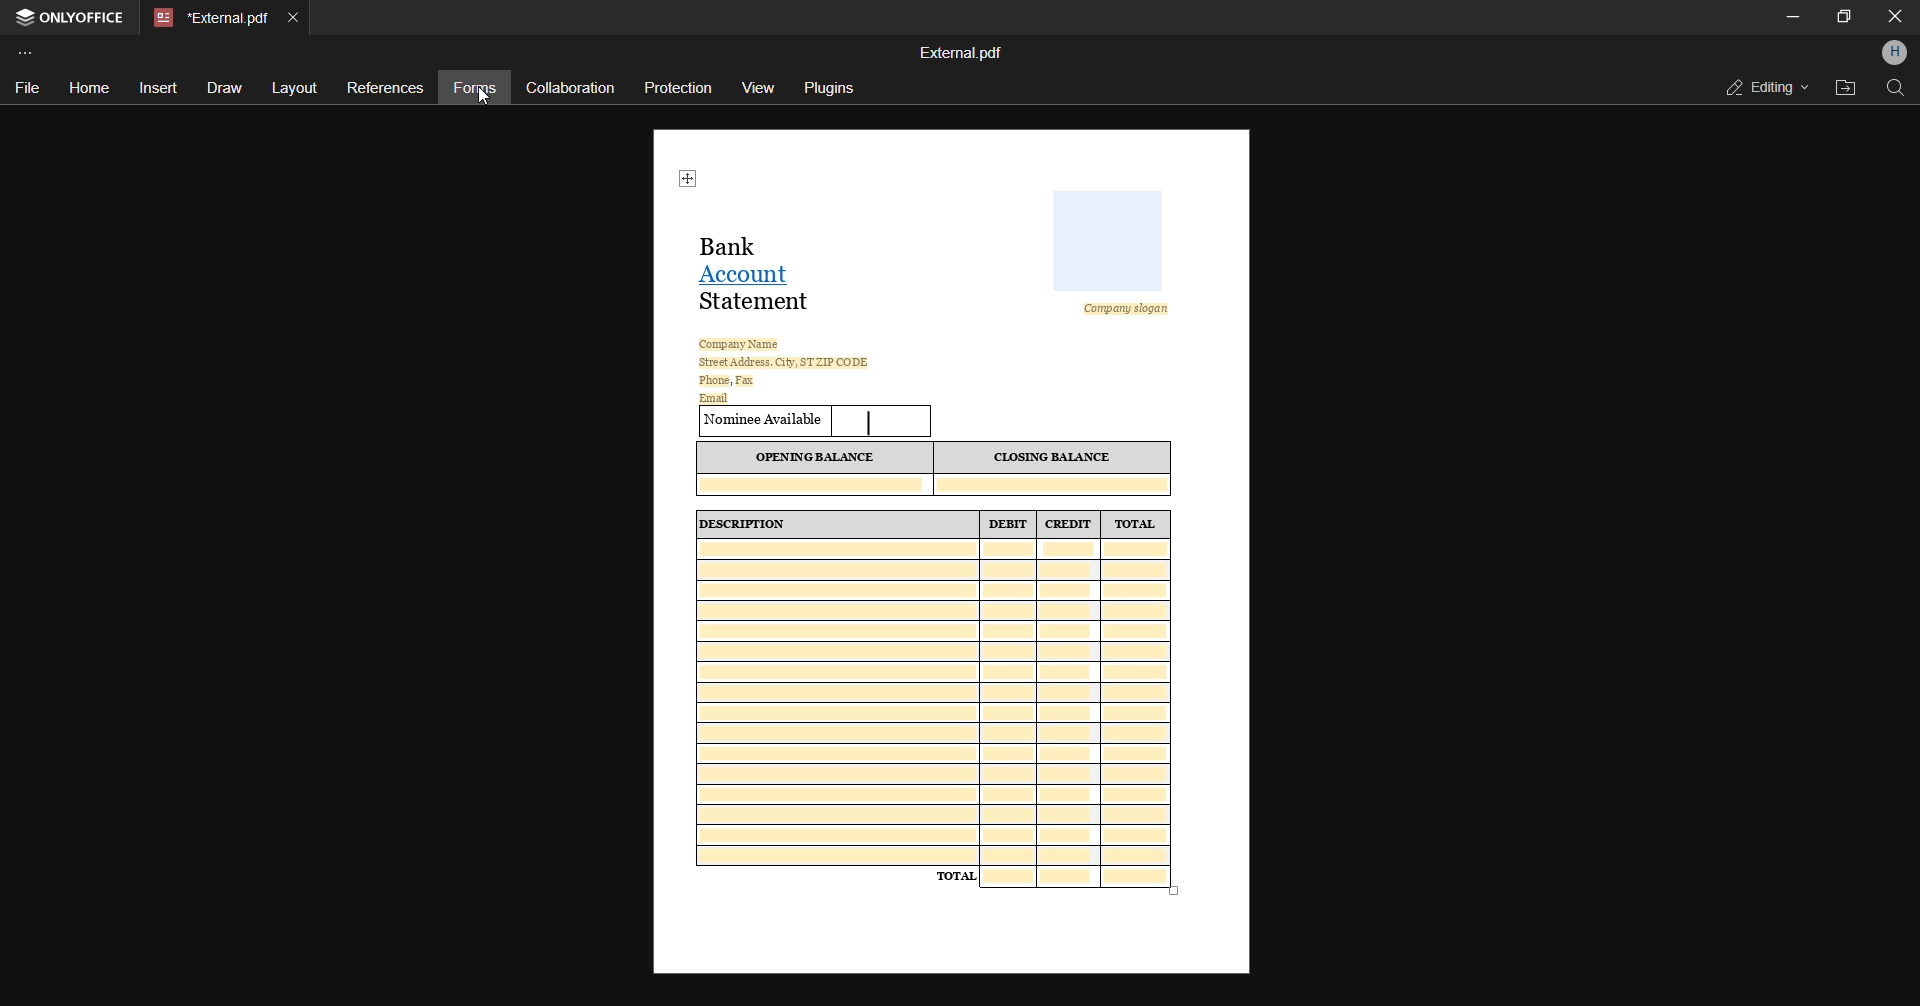 The image size is (1920, 1006). What do you see at coordinates (1844, 18) in the screenshot?
I see `Maximize` at bounding box center [1844, 18].